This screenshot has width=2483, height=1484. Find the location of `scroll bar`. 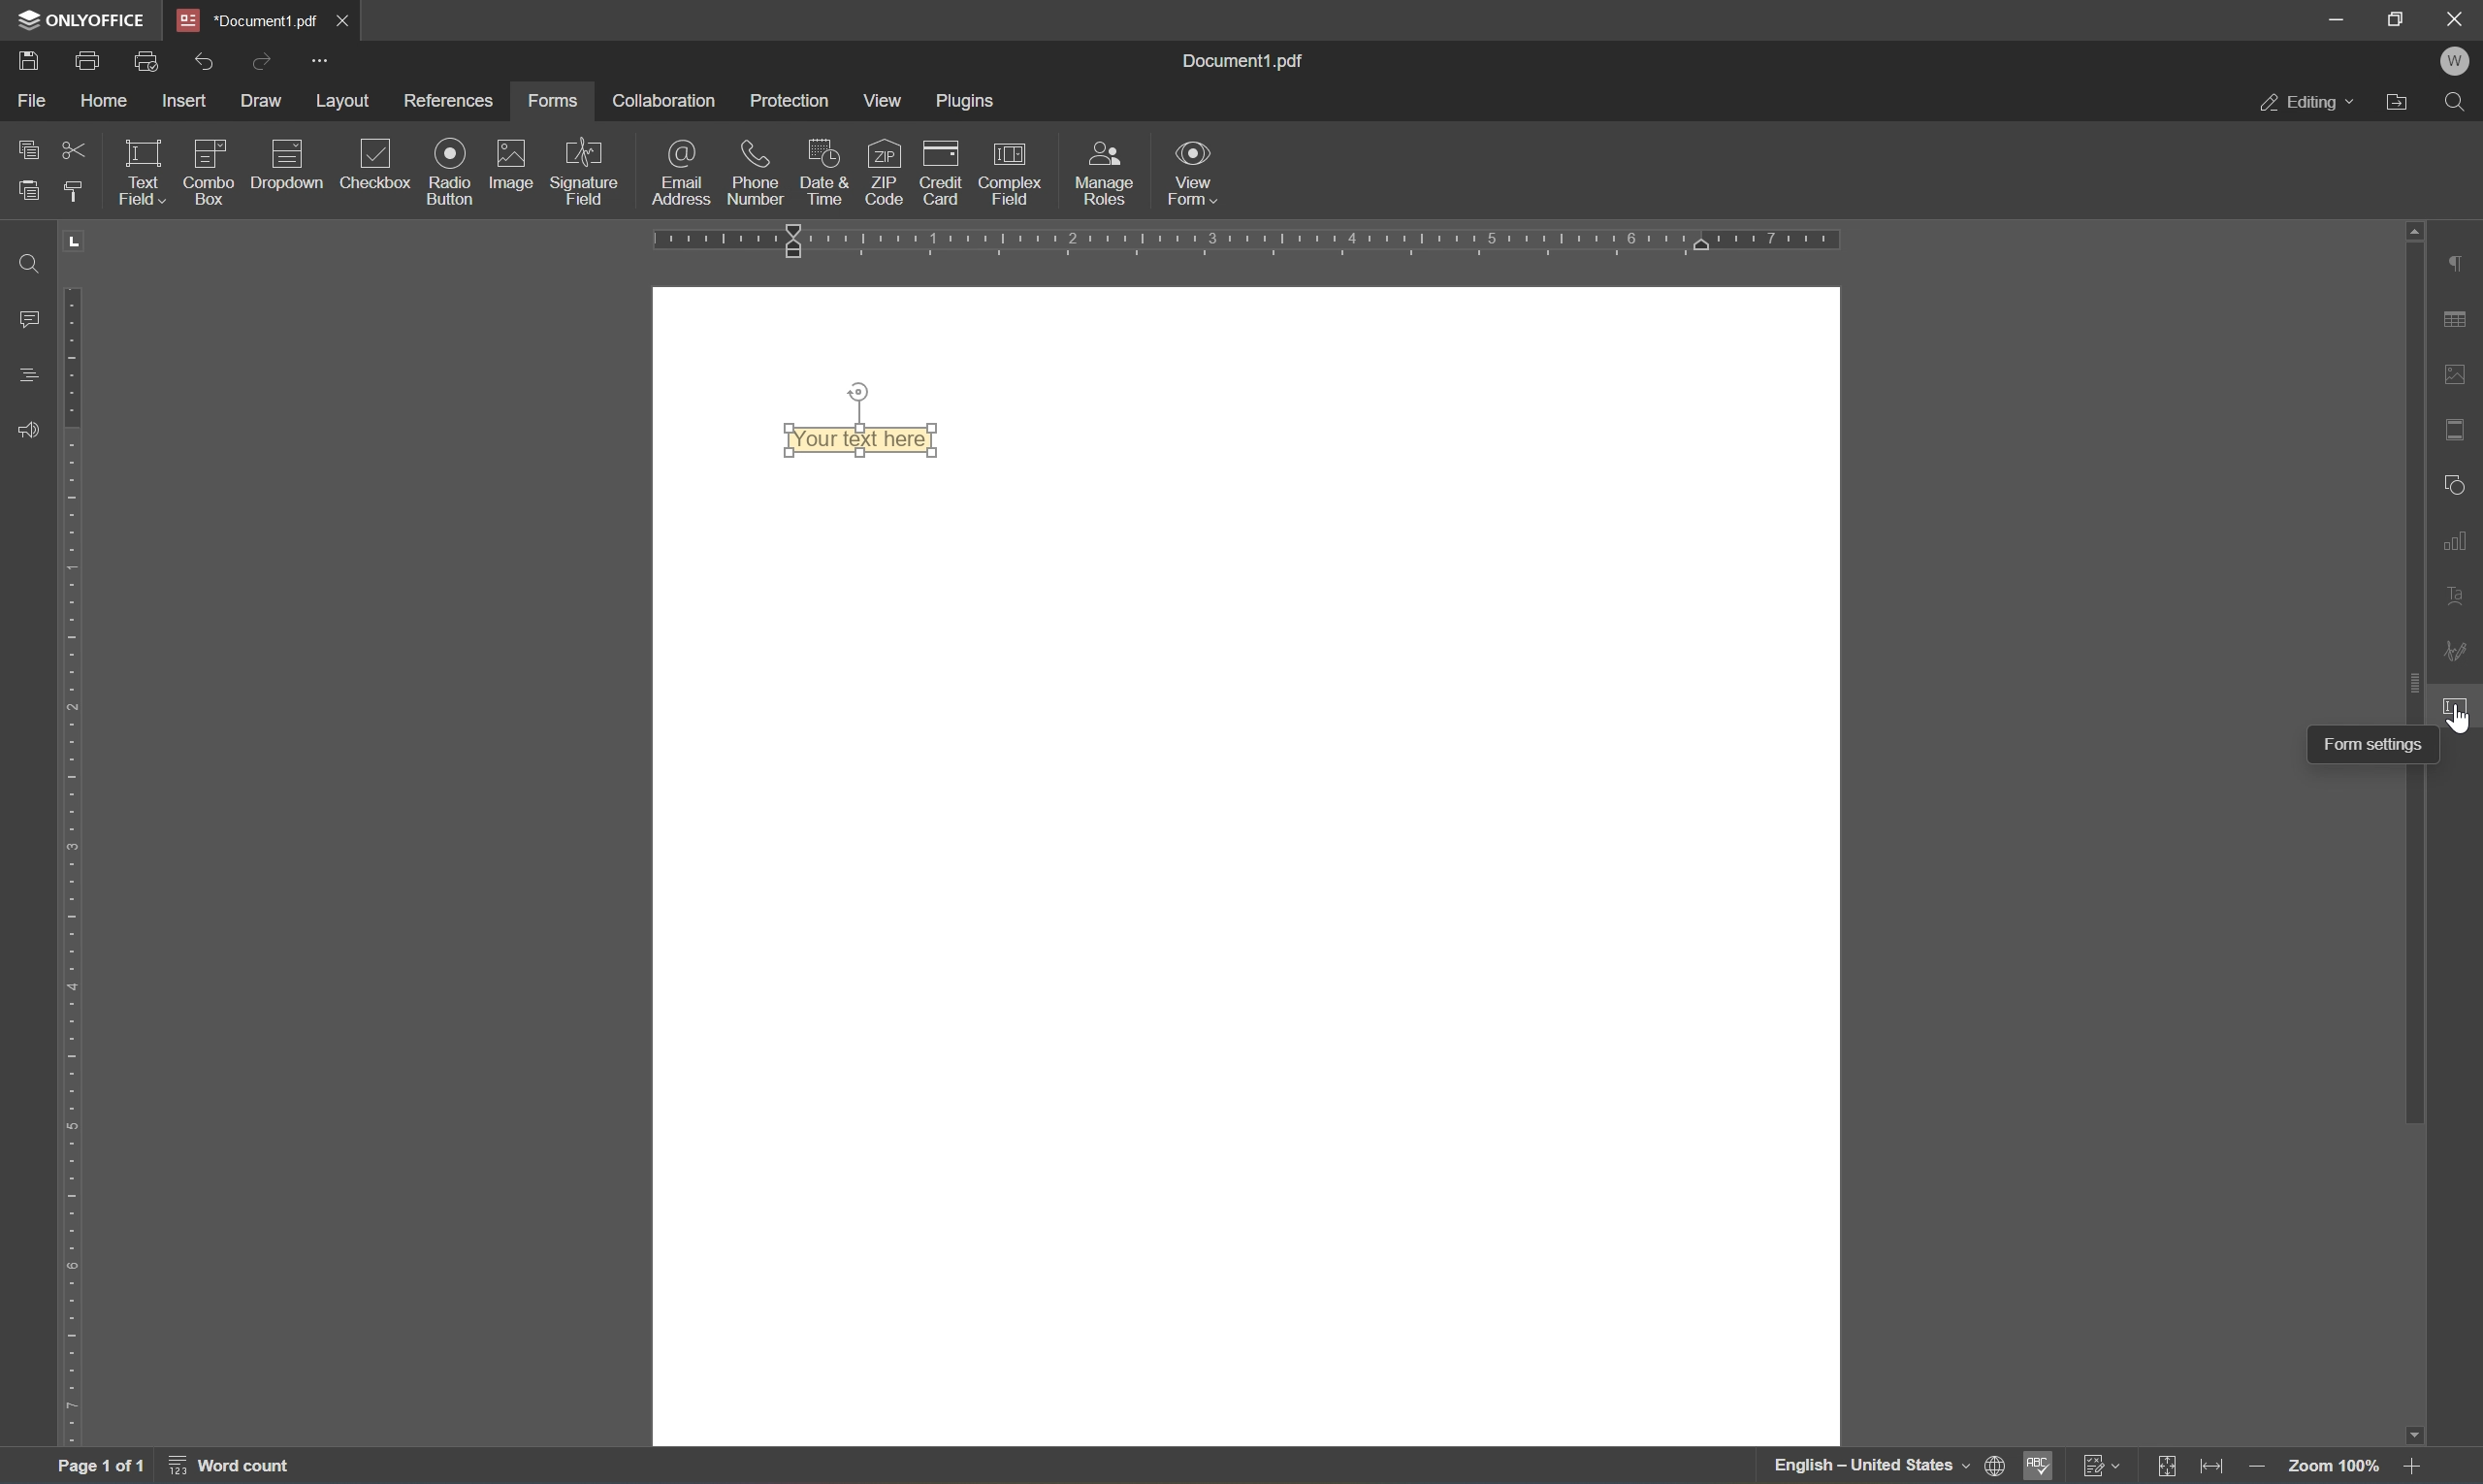

scroll bar is located at coordinates (2416, 679).